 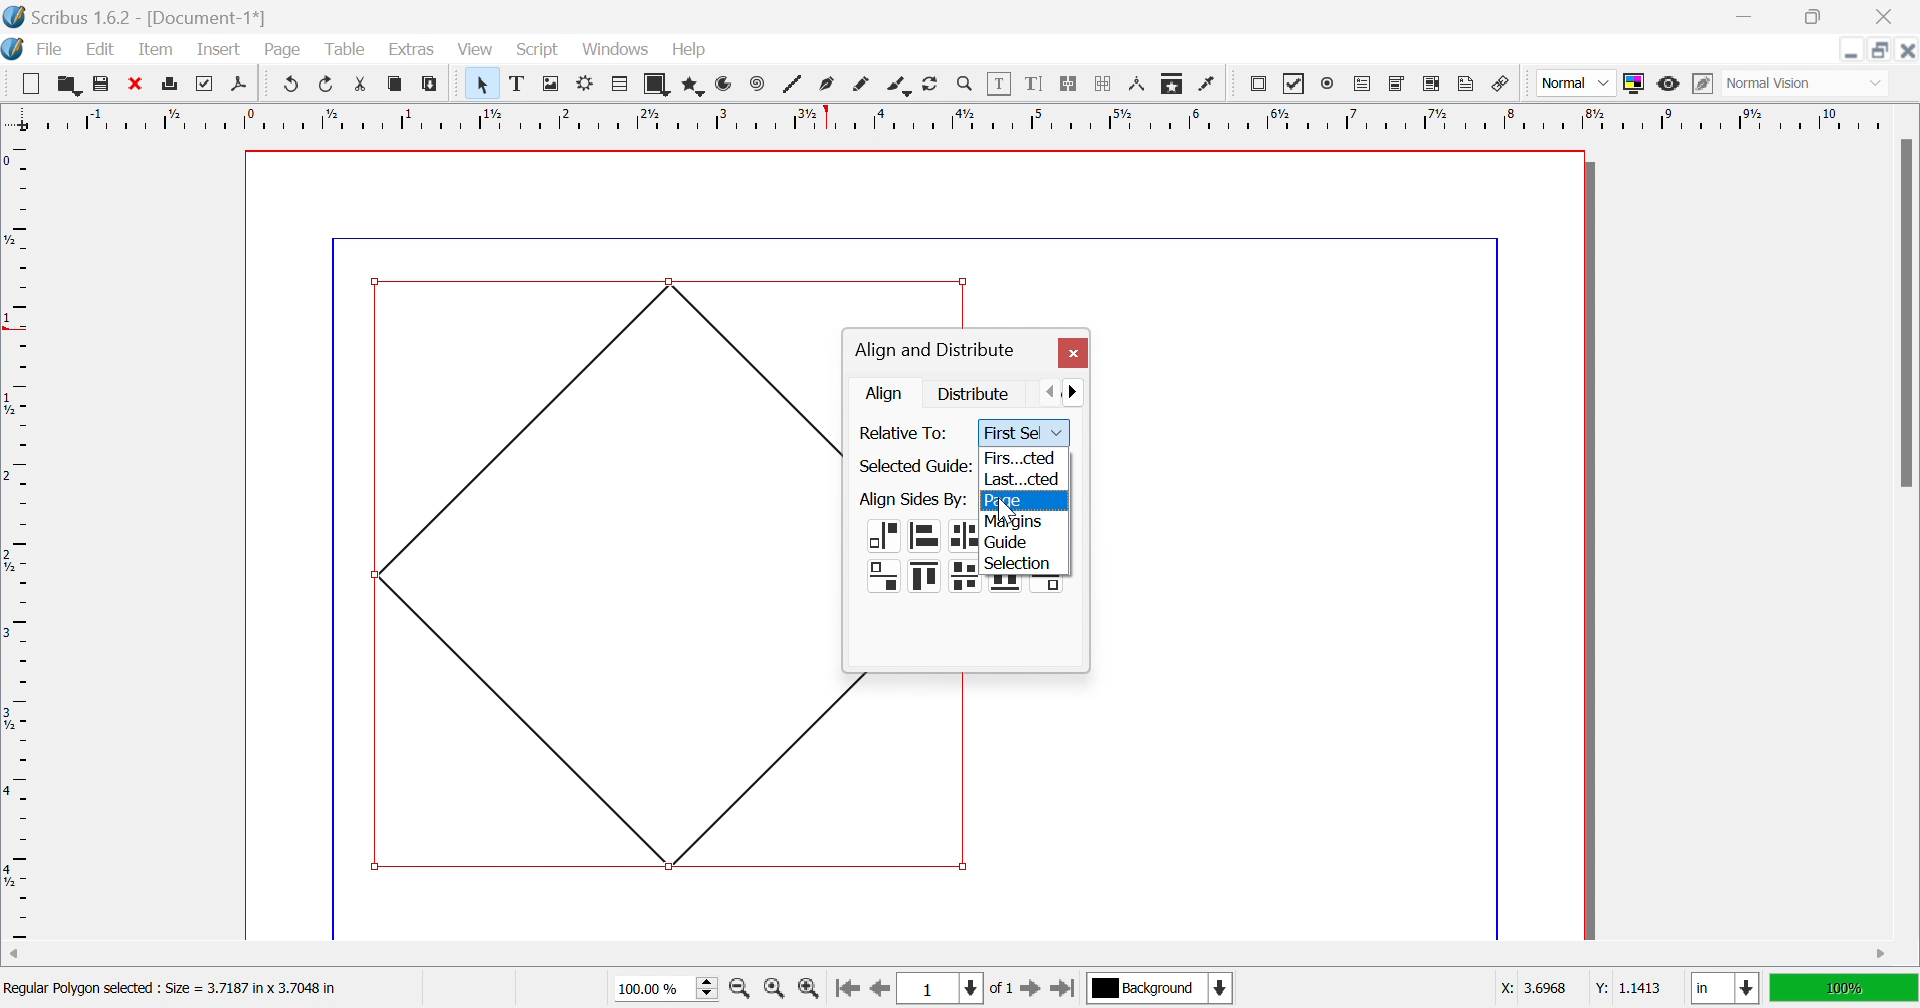 I want to click on Link Annotation, so click(x=1501, y=86).